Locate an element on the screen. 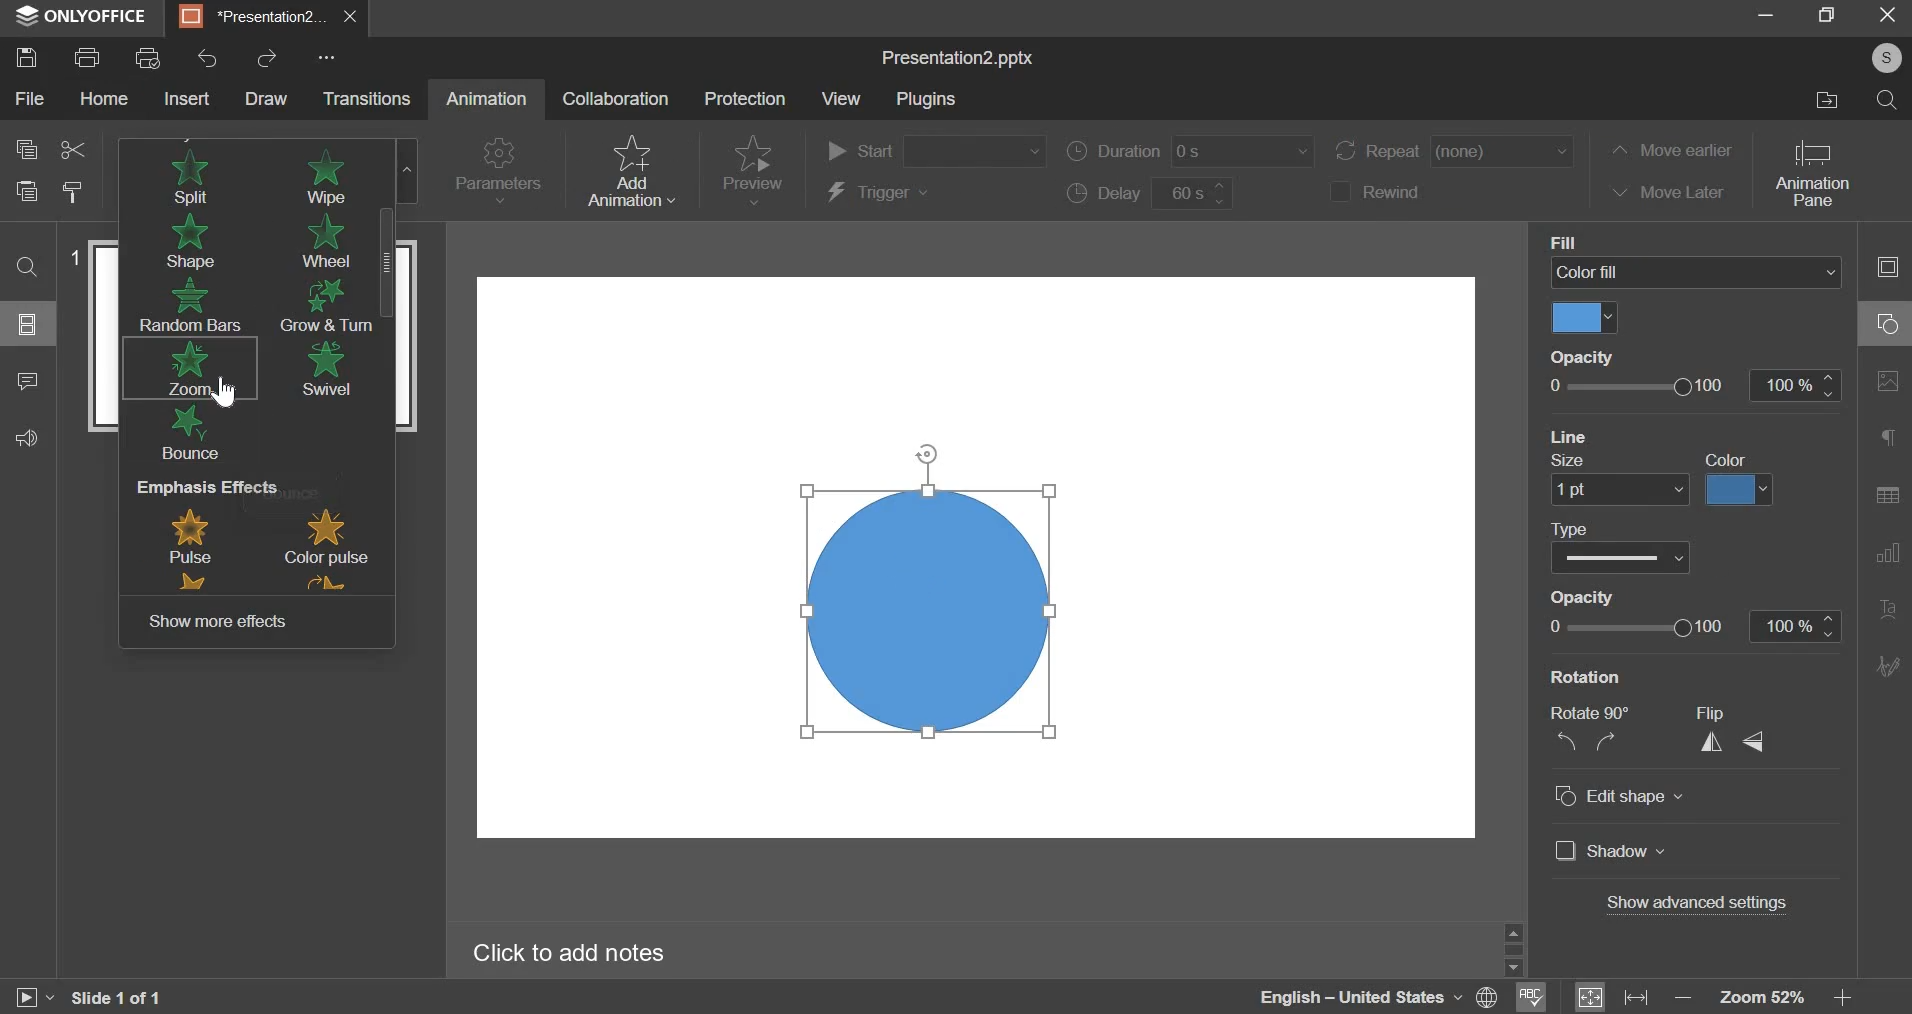 Image resolution: width=1912 pixels, height=1014 pixels. animation pane is located at coordinates (1815, 175).